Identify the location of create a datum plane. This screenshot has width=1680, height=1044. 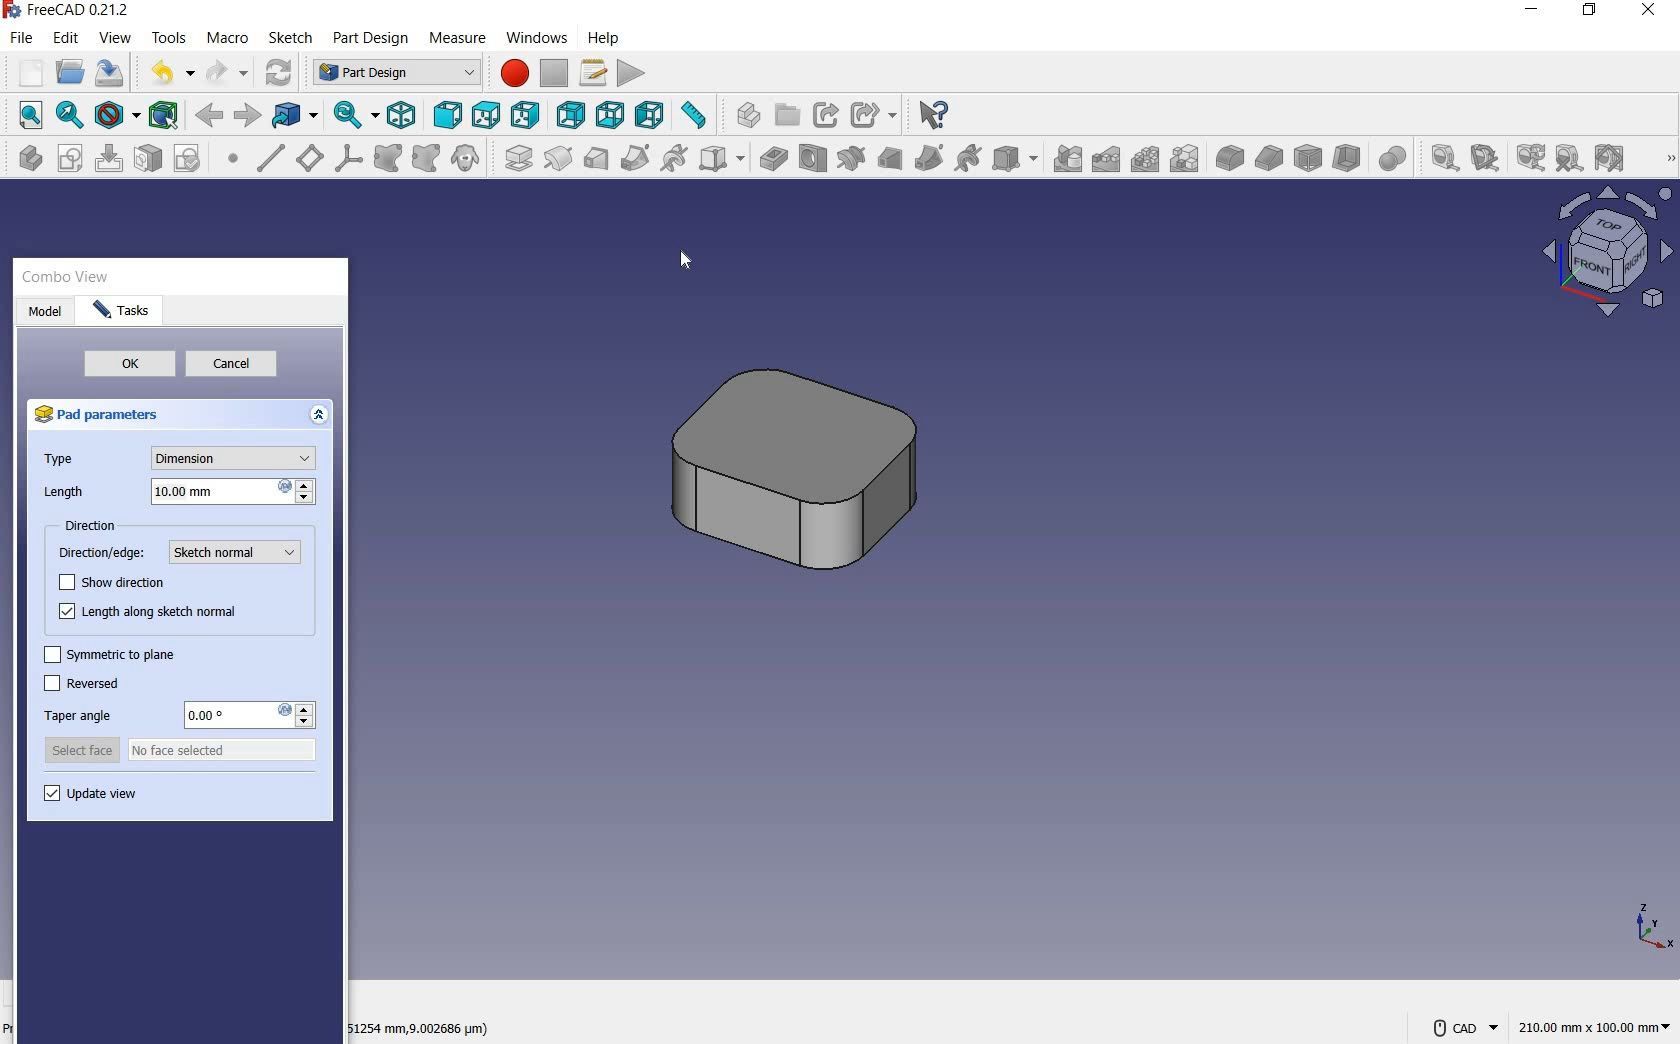
(310, 158).